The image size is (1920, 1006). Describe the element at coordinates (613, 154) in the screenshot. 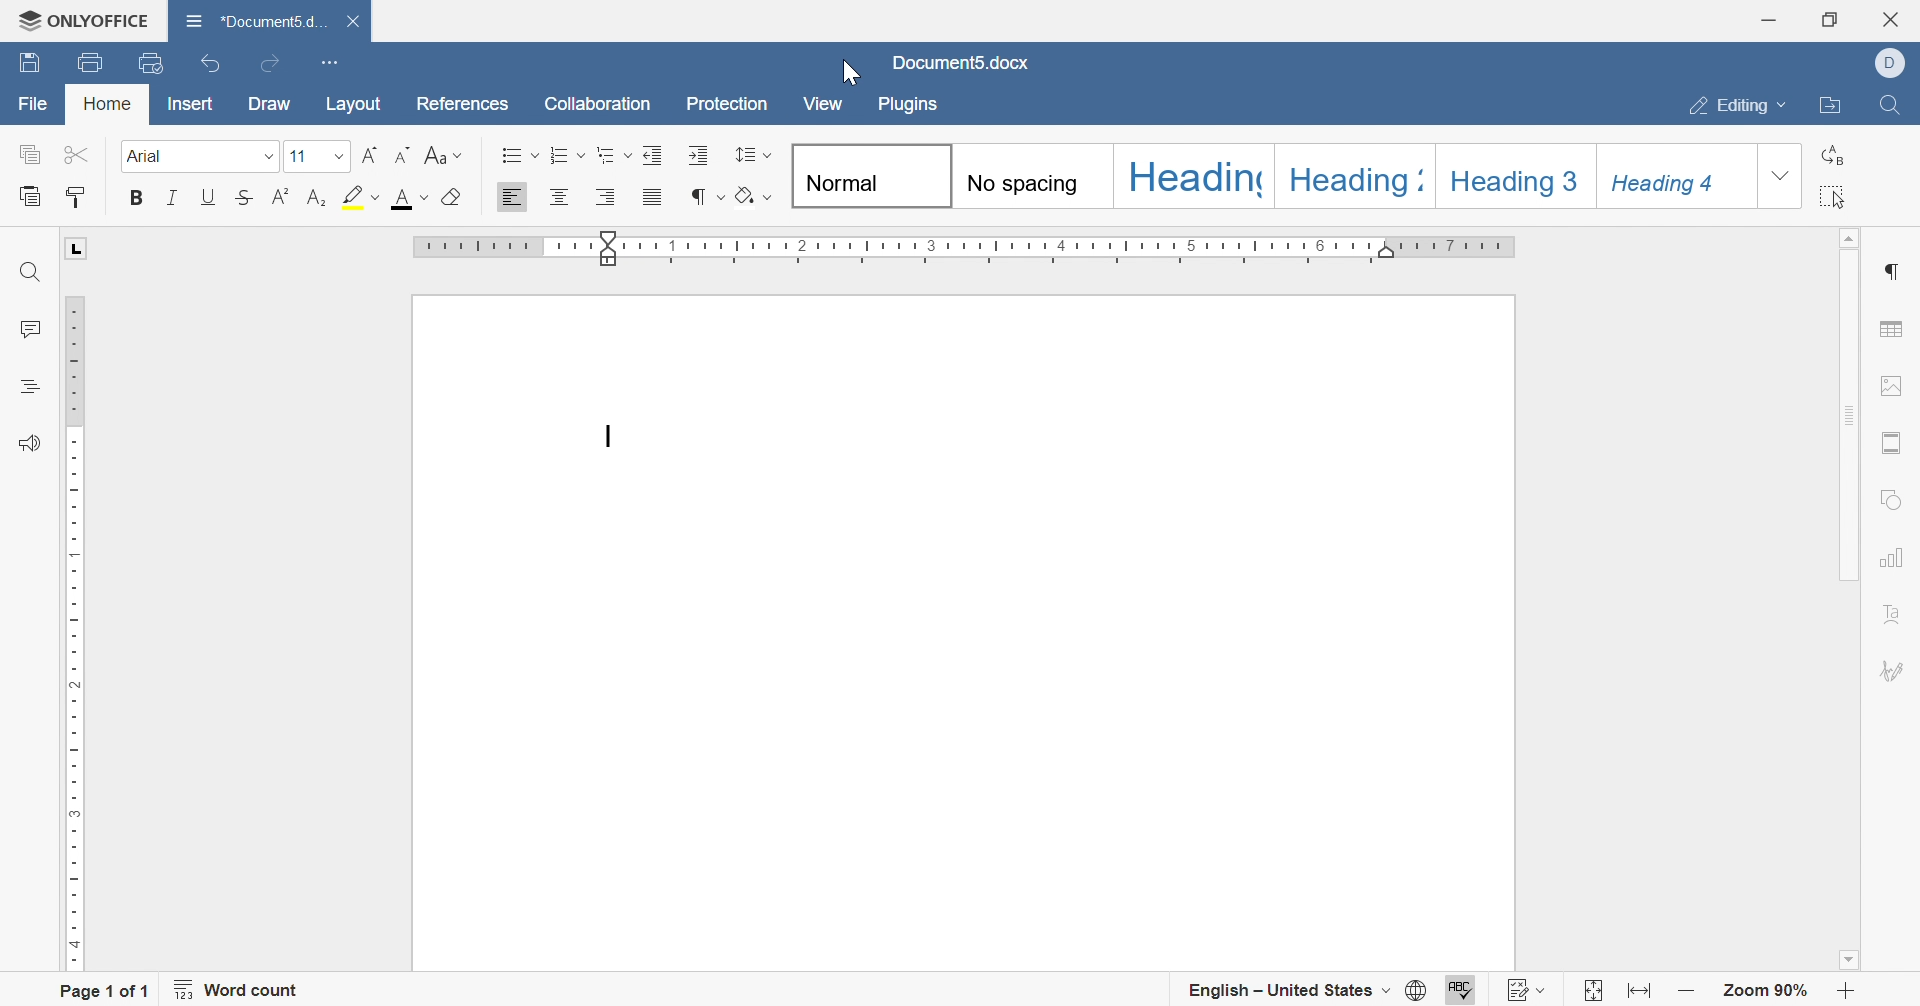

I see `multilevel list` at that location.